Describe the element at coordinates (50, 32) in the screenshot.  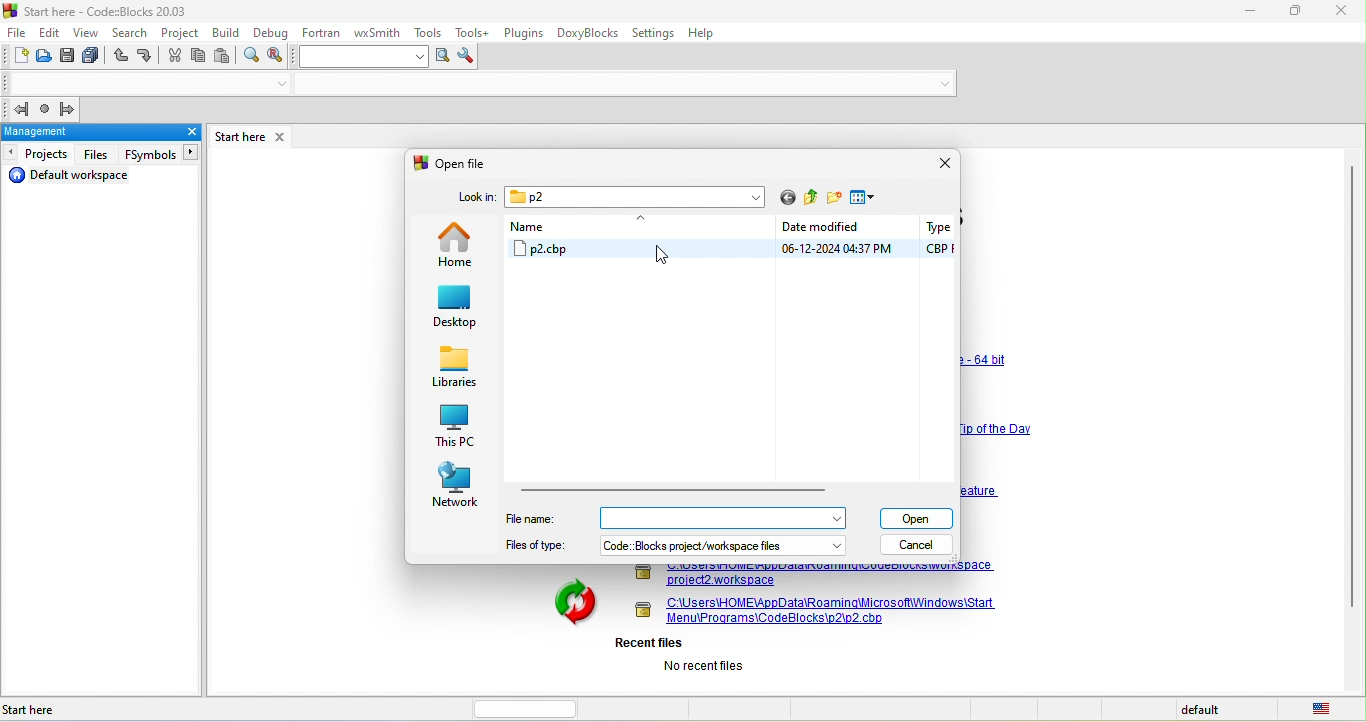
I see `edit` at that location.